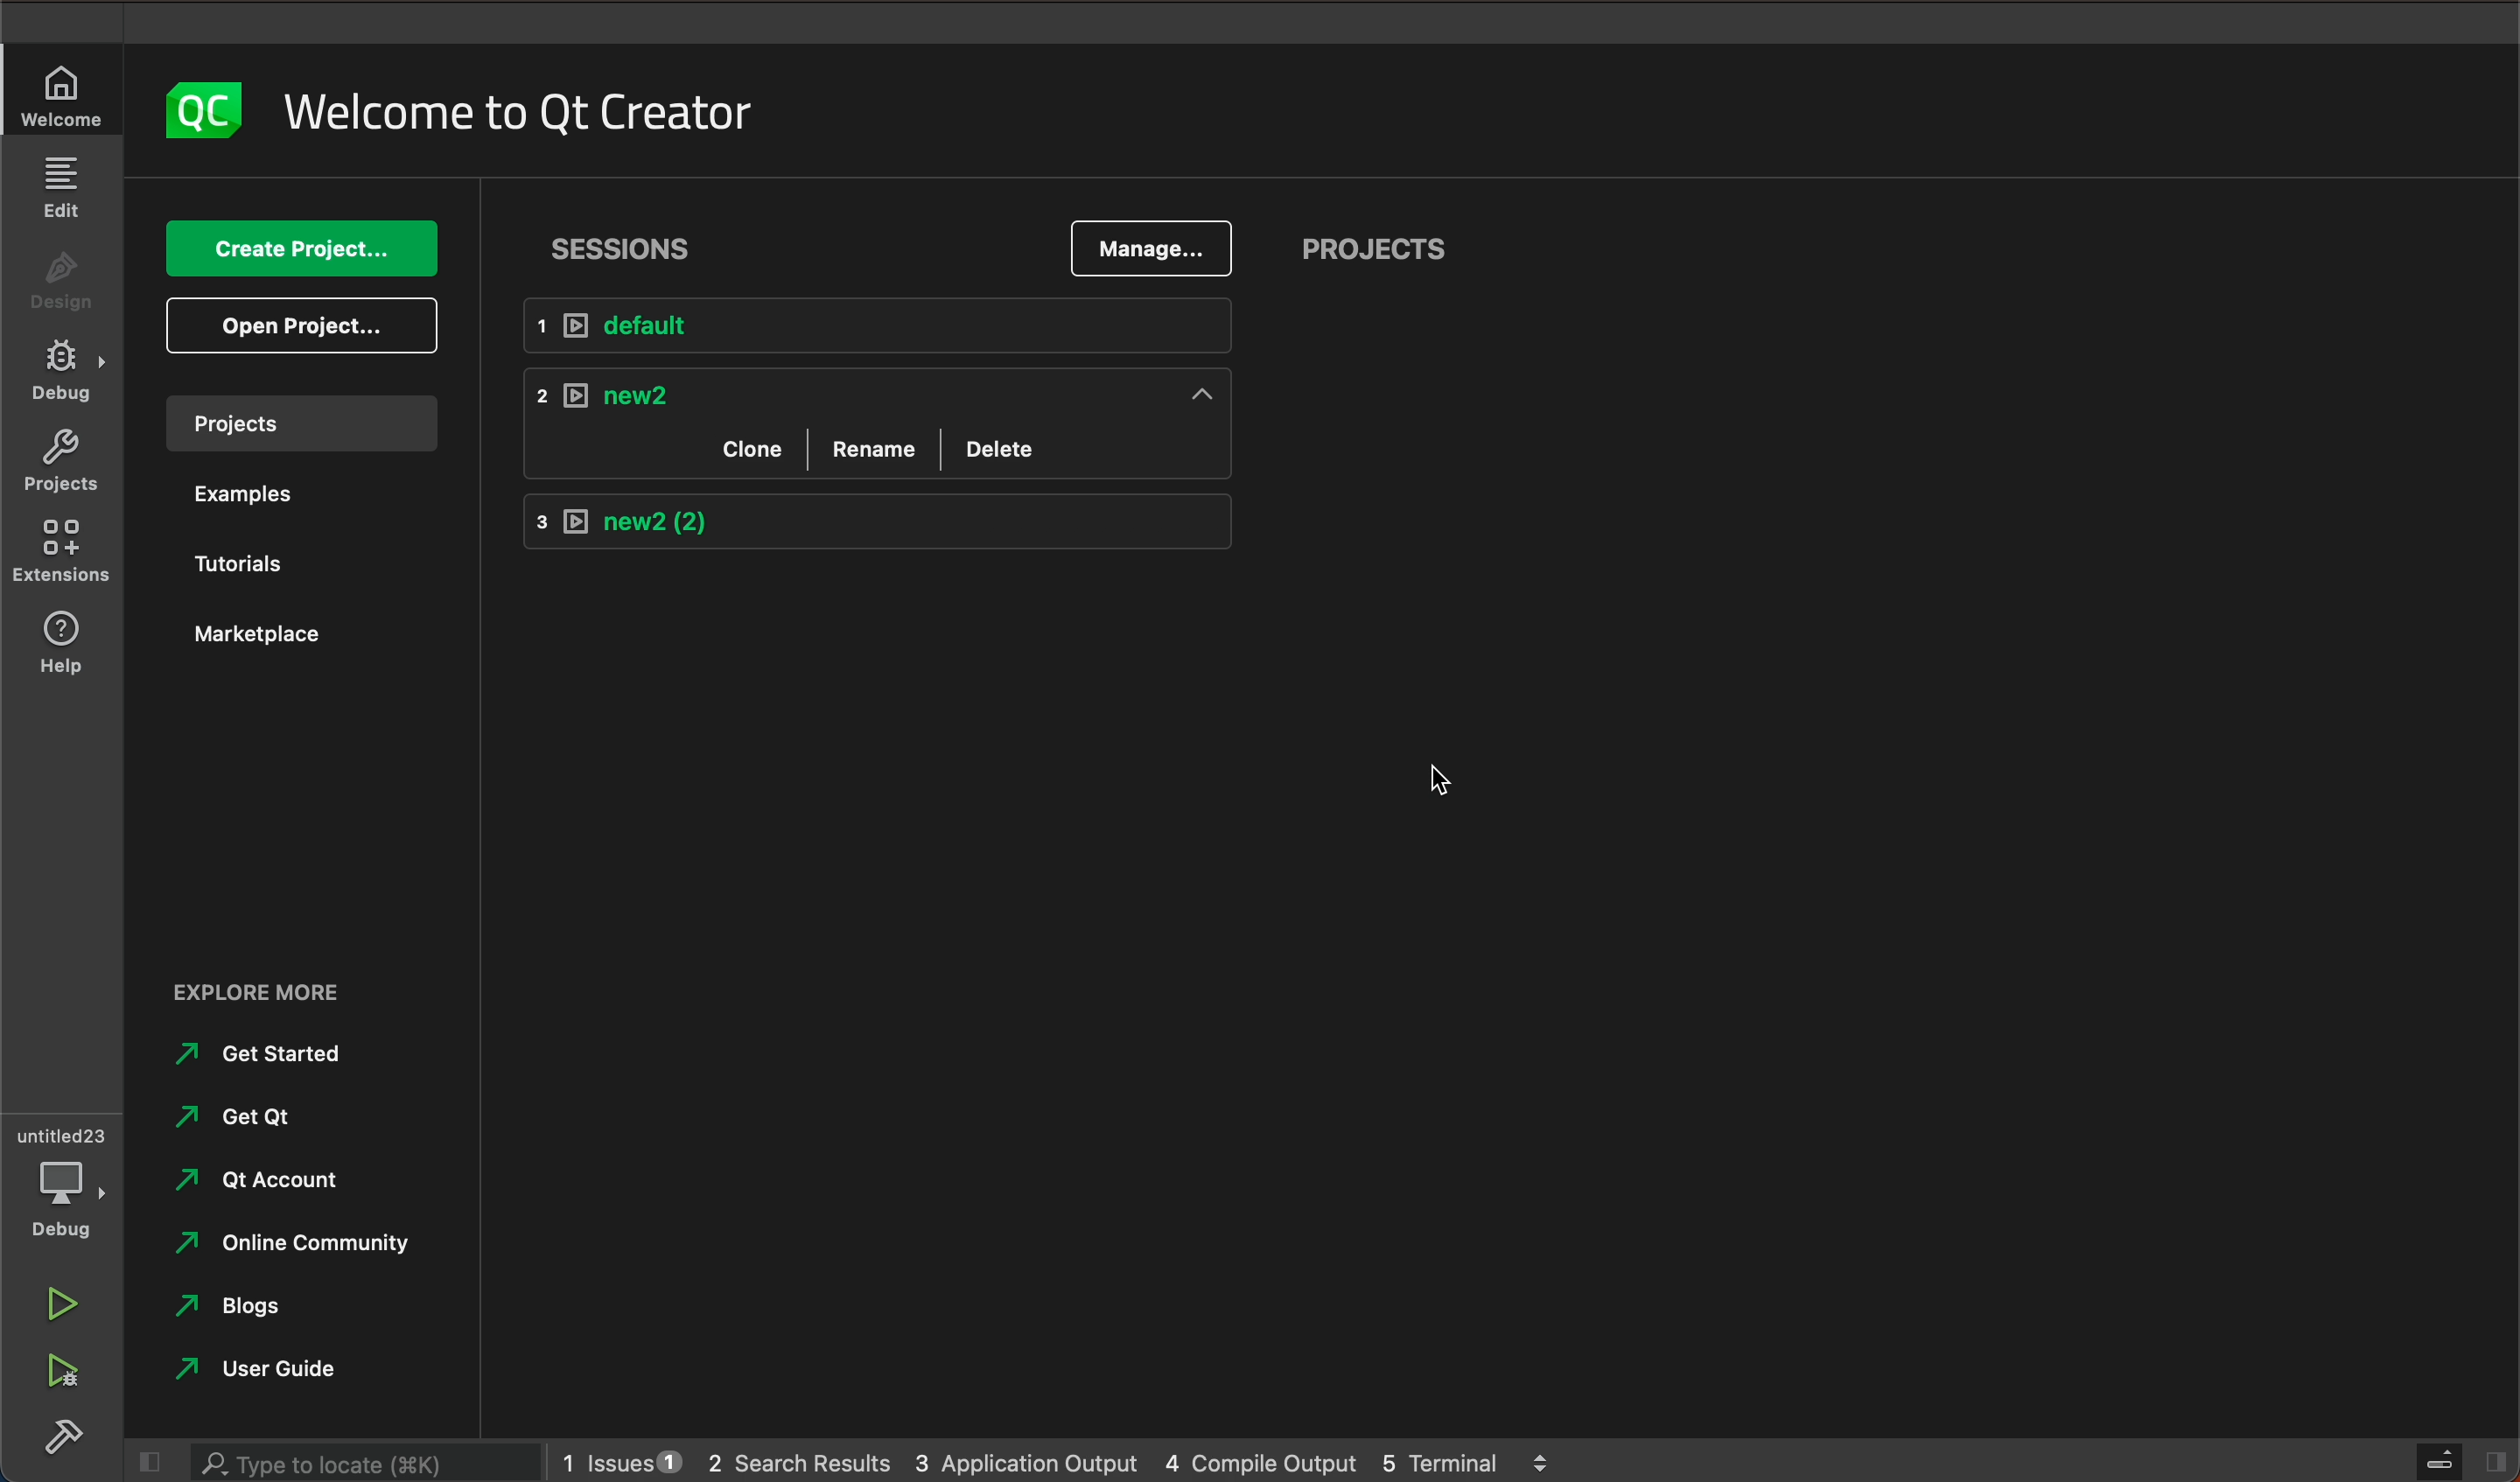 This screenshot has width=2520, height=1482. Describe the element at coordinates (270, 1180) in the screenshot. I see `qt account` at that location.